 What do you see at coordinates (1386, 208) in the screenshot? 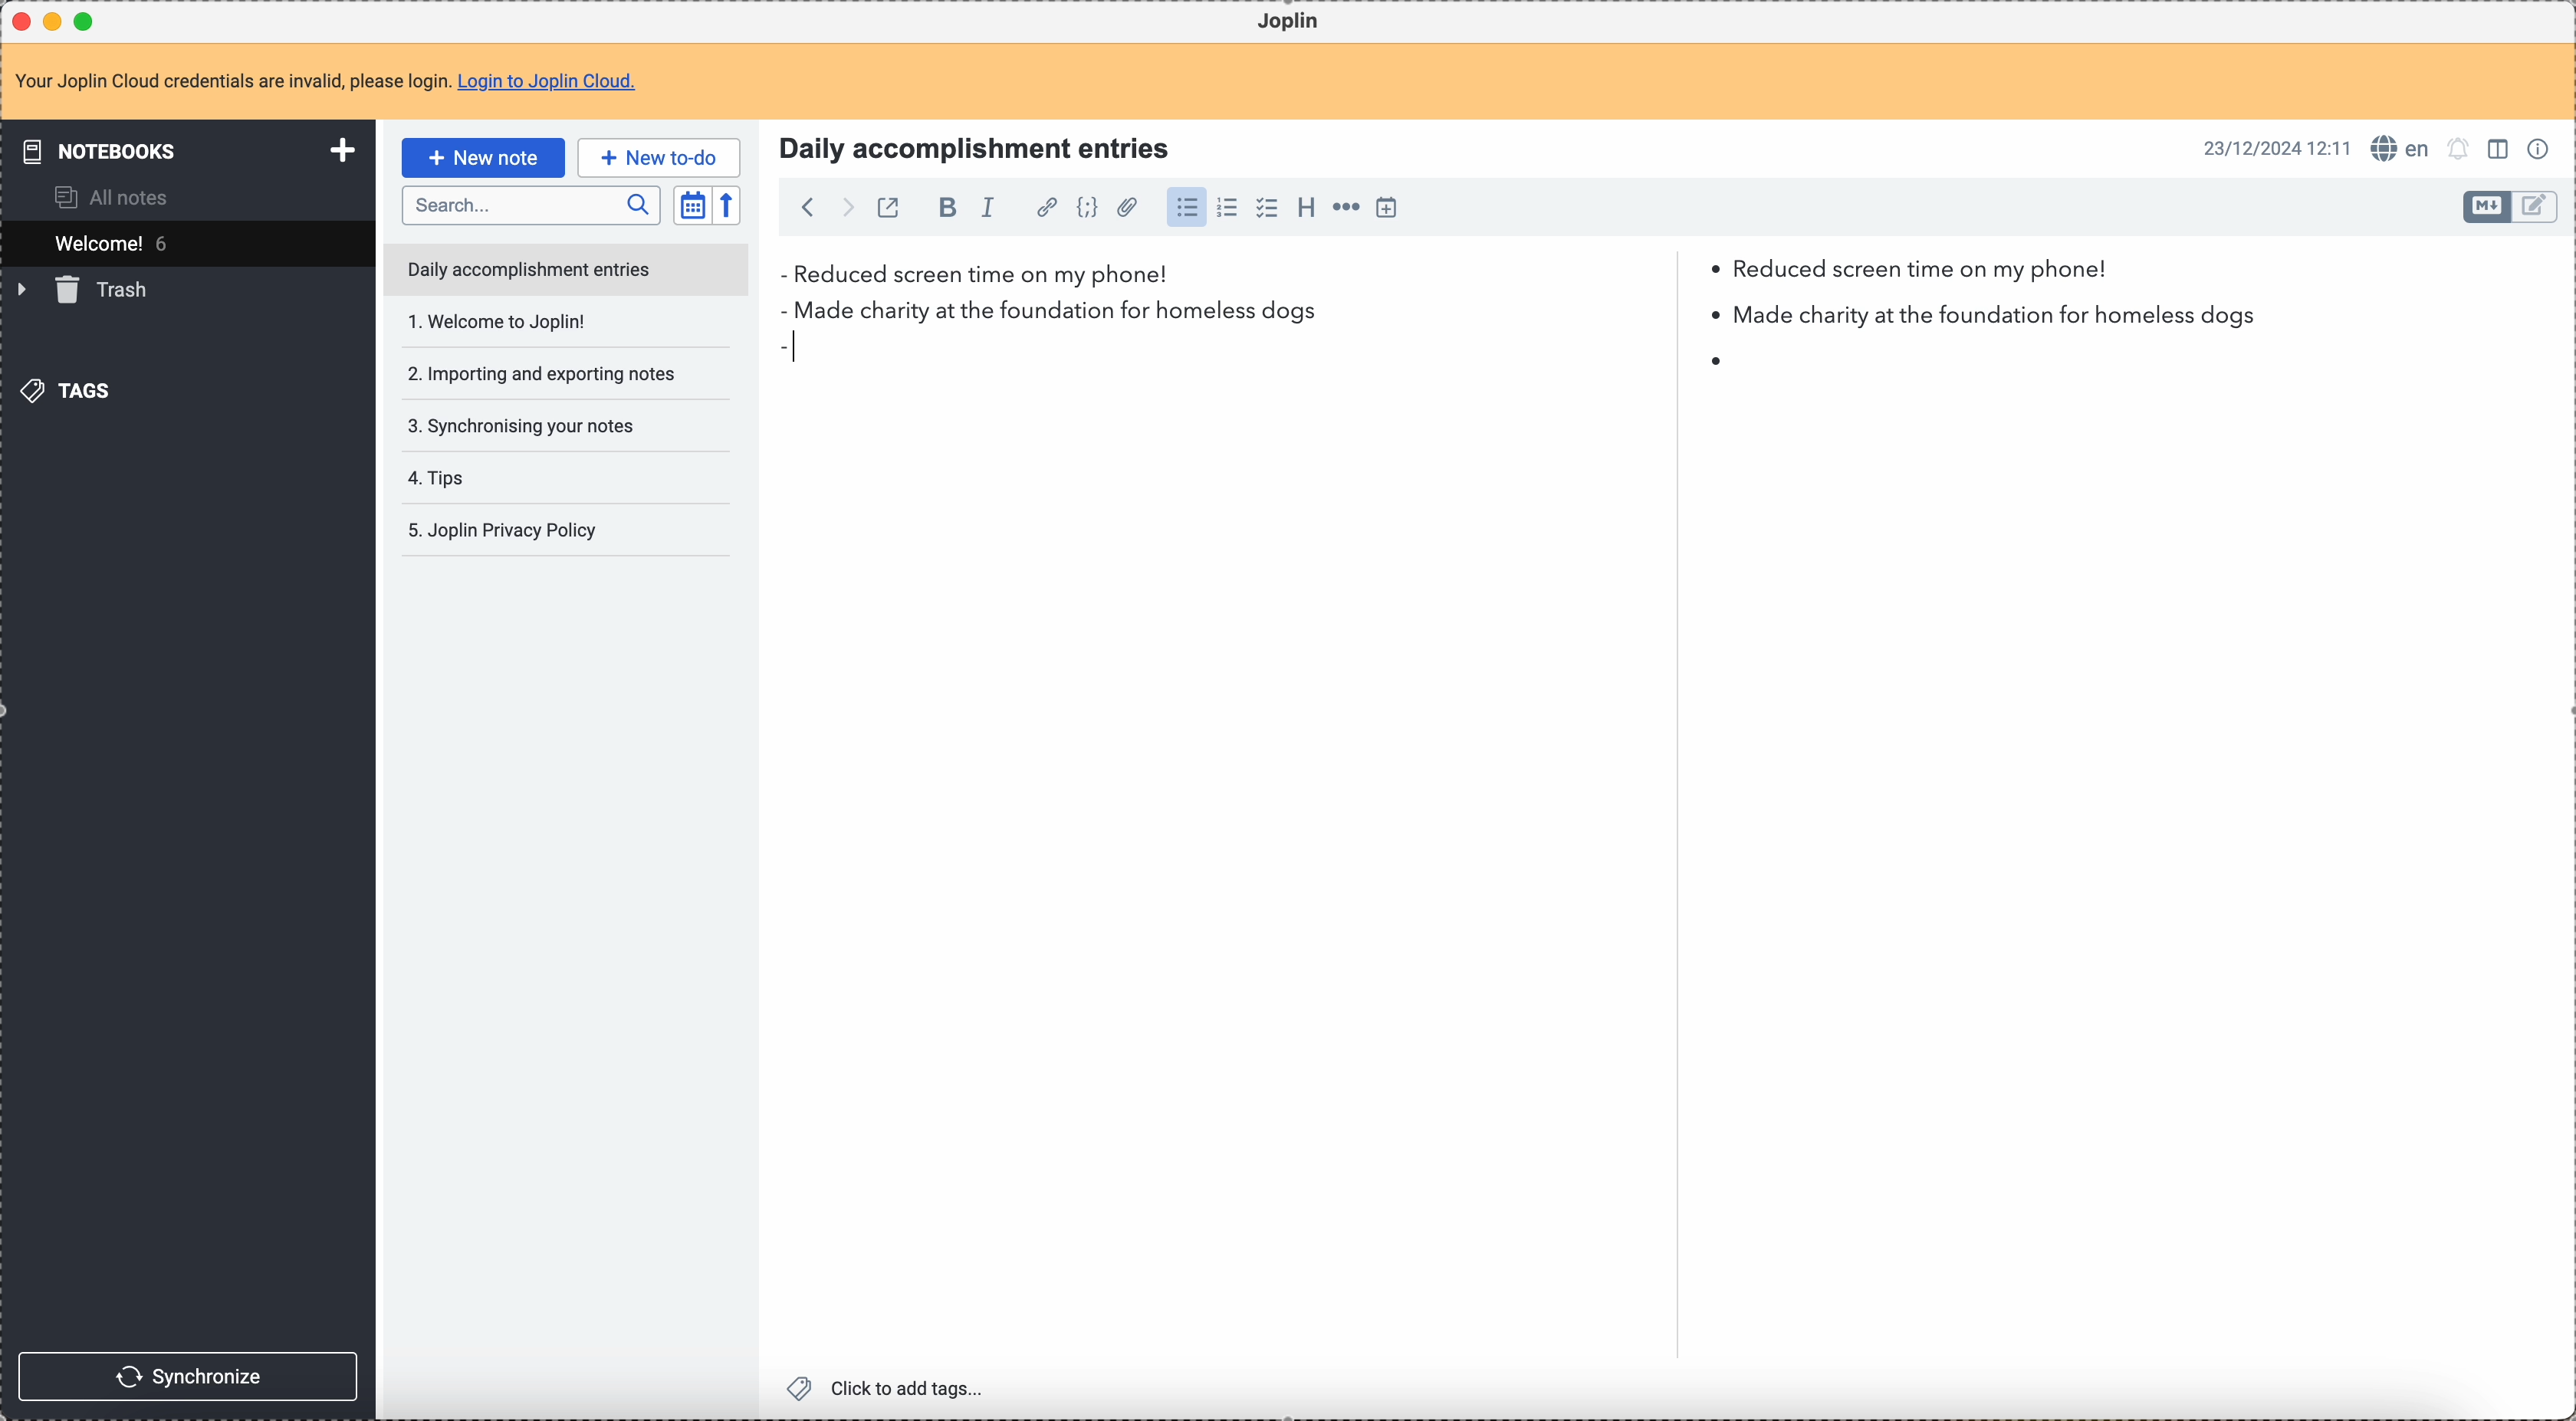
I see `insert time` at bounding box center [1386, 208].